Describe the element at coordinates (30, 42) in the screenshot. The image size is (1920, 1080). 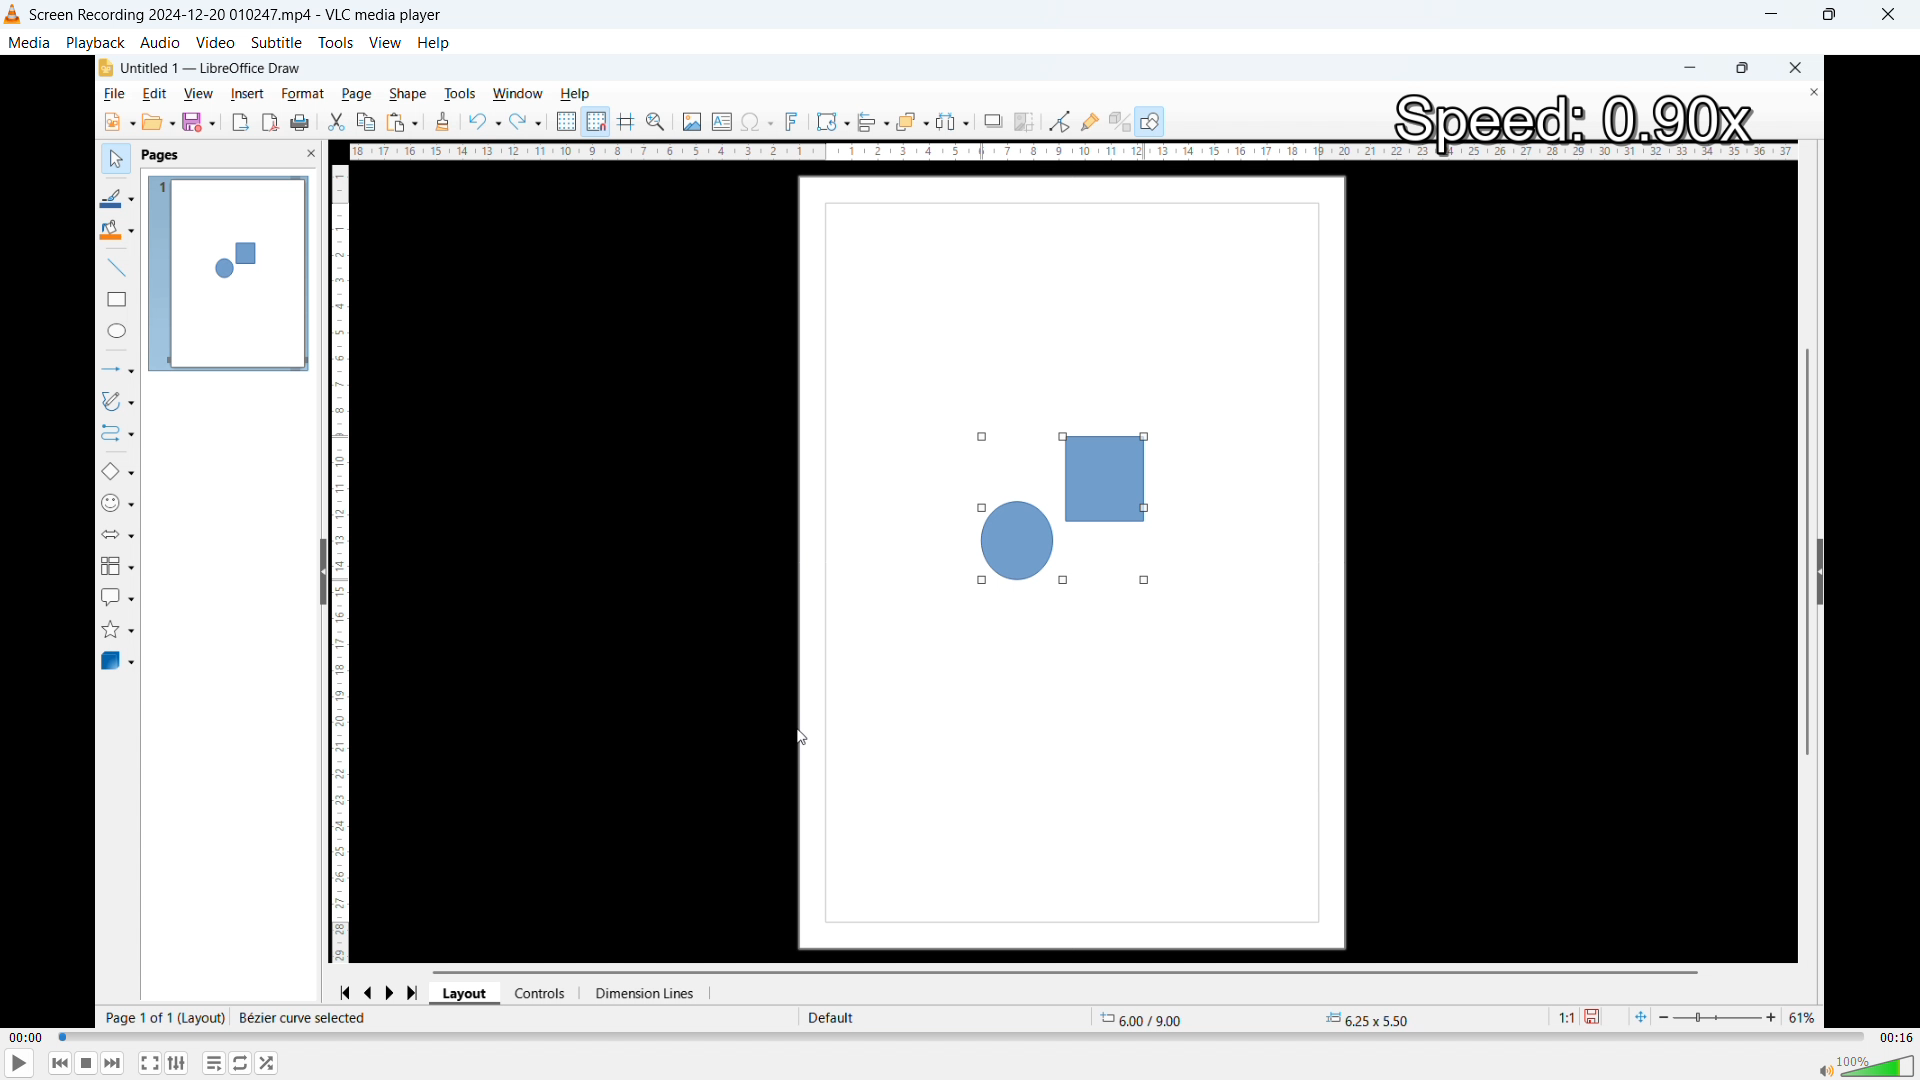
I see `Media ` at that location.